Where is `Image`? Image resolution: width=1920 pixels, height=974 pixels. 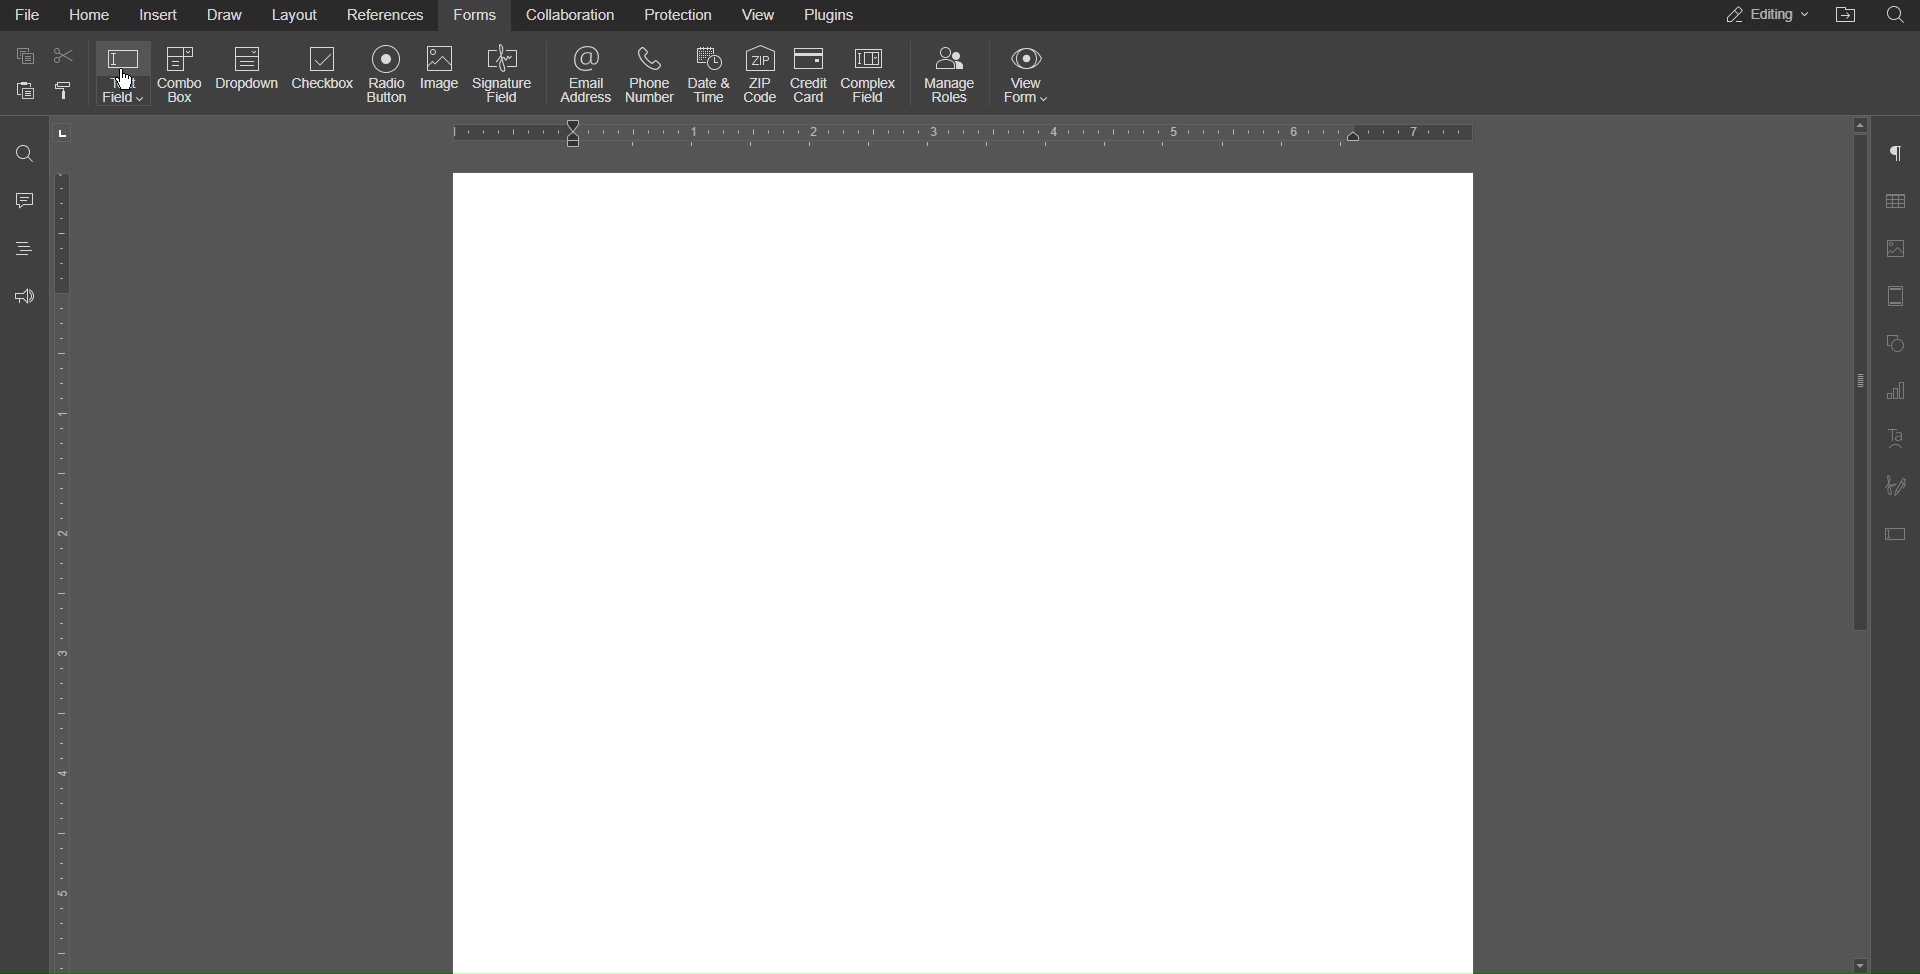 Image is located at coordinates (442, 71).